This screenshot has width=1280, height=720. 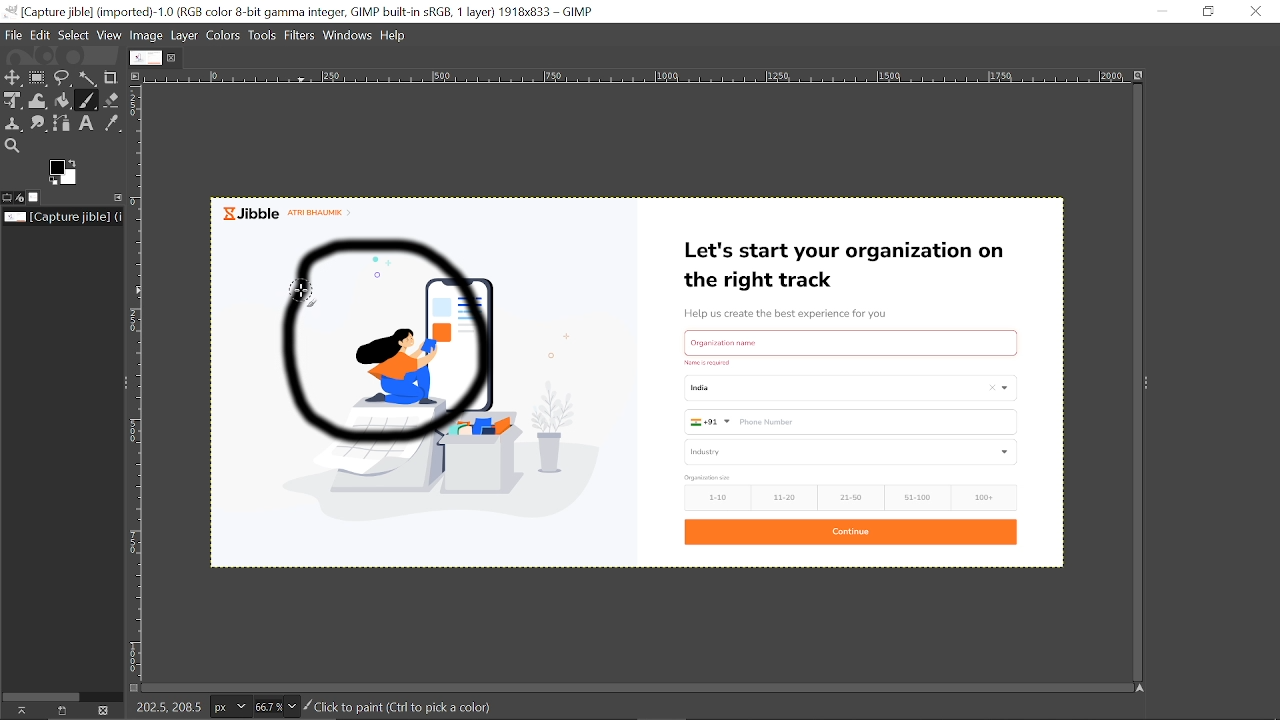 What do you see at coordinates (357, 215) in the screenshot?
I see `currently opened image` at bounding box center [357, 215].